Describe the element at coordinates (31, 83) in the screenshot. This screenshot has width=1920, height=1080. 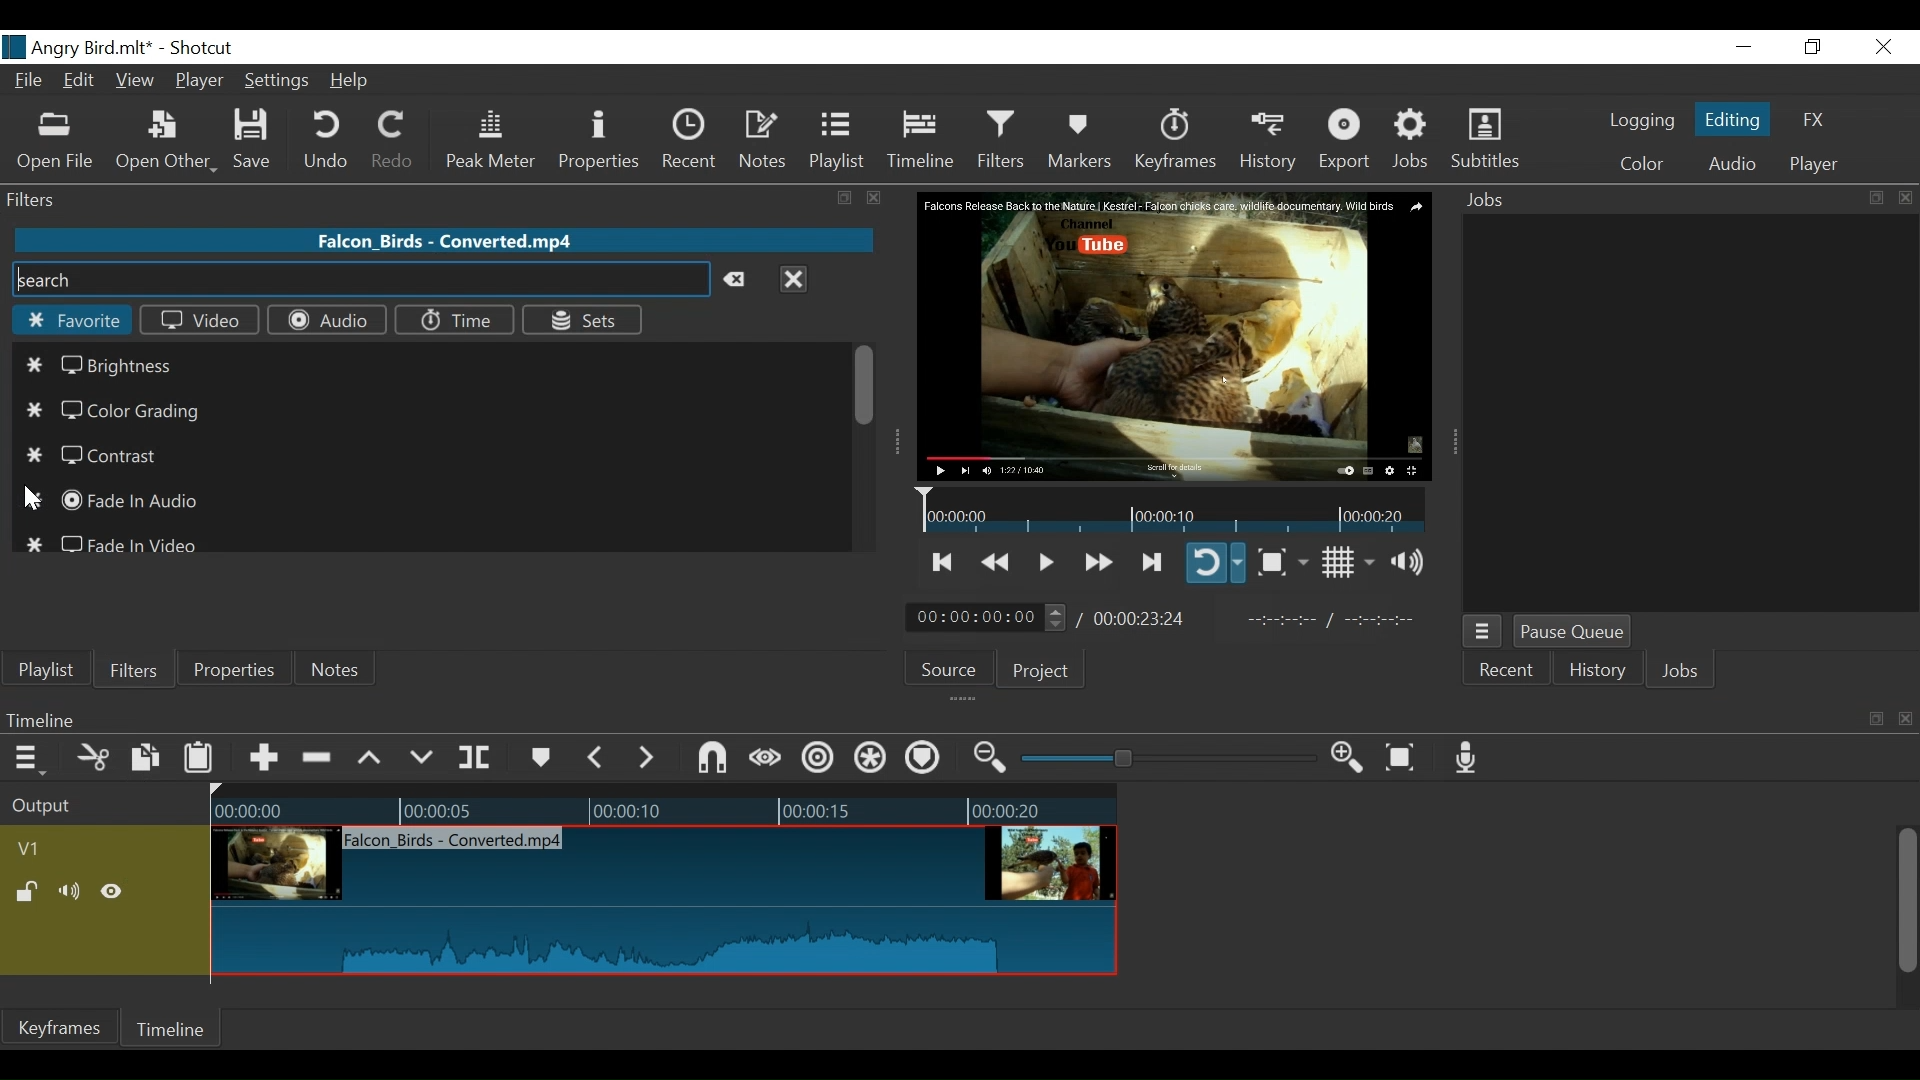
I see `File Name` at that location.